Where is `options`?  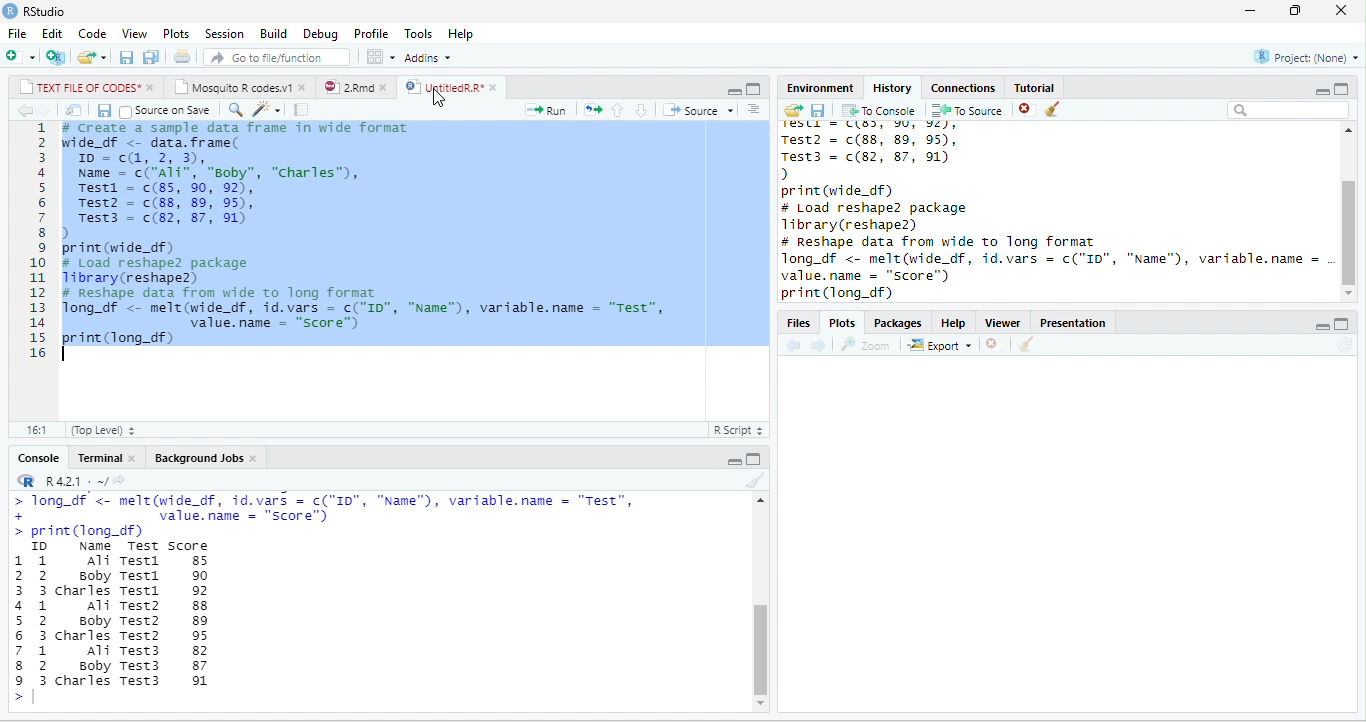
options is located at coordinates (381, 57).